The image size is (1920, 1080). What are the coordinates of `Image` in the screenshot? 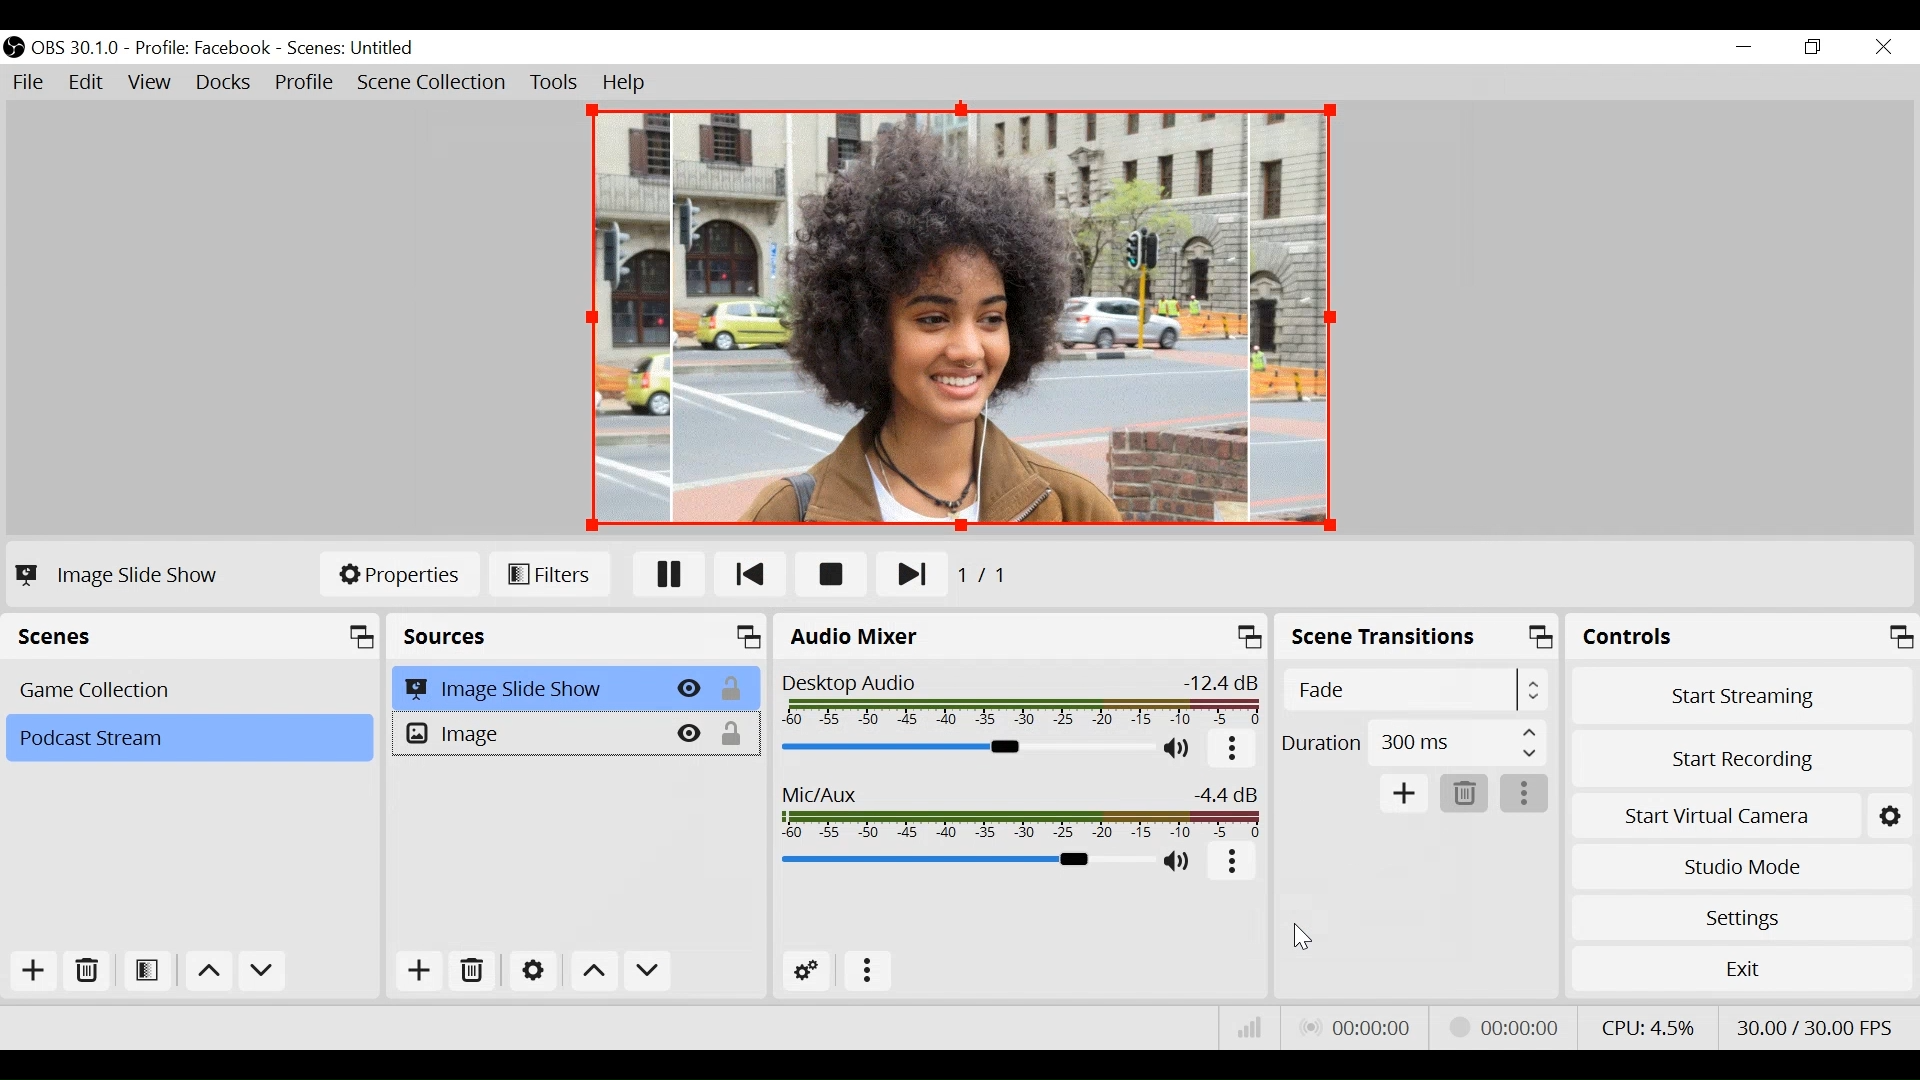 It's located at (529, 734).